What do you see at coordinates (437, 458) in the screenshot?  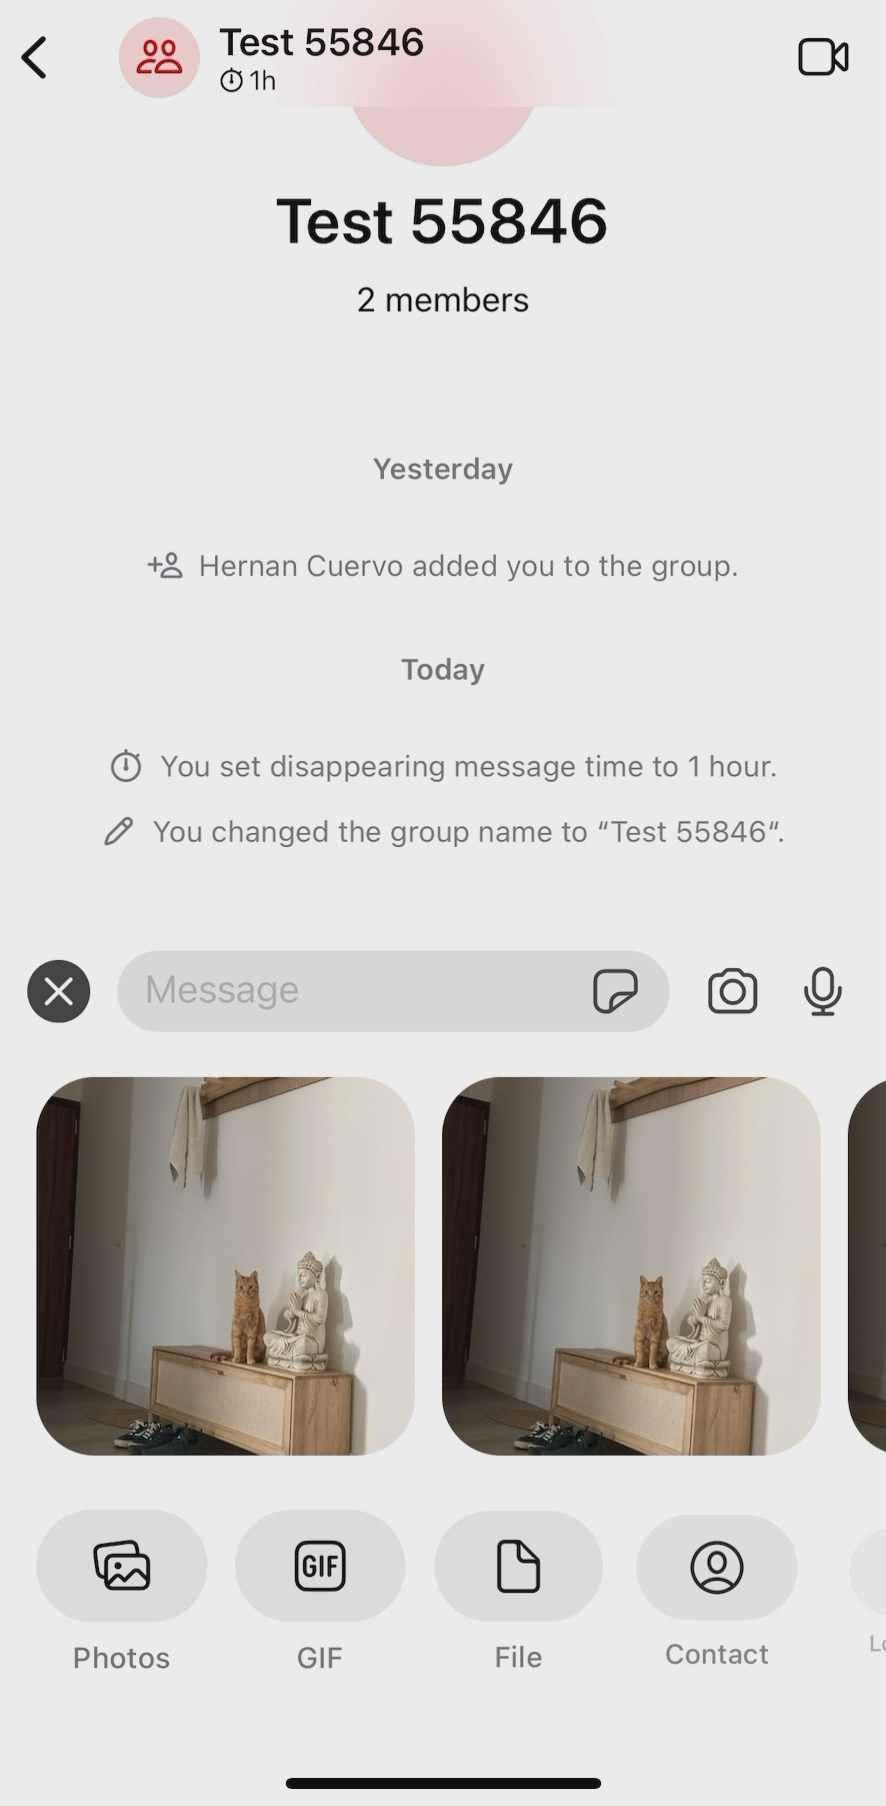 I see `Yesterday` at bounding box center [437, 458].